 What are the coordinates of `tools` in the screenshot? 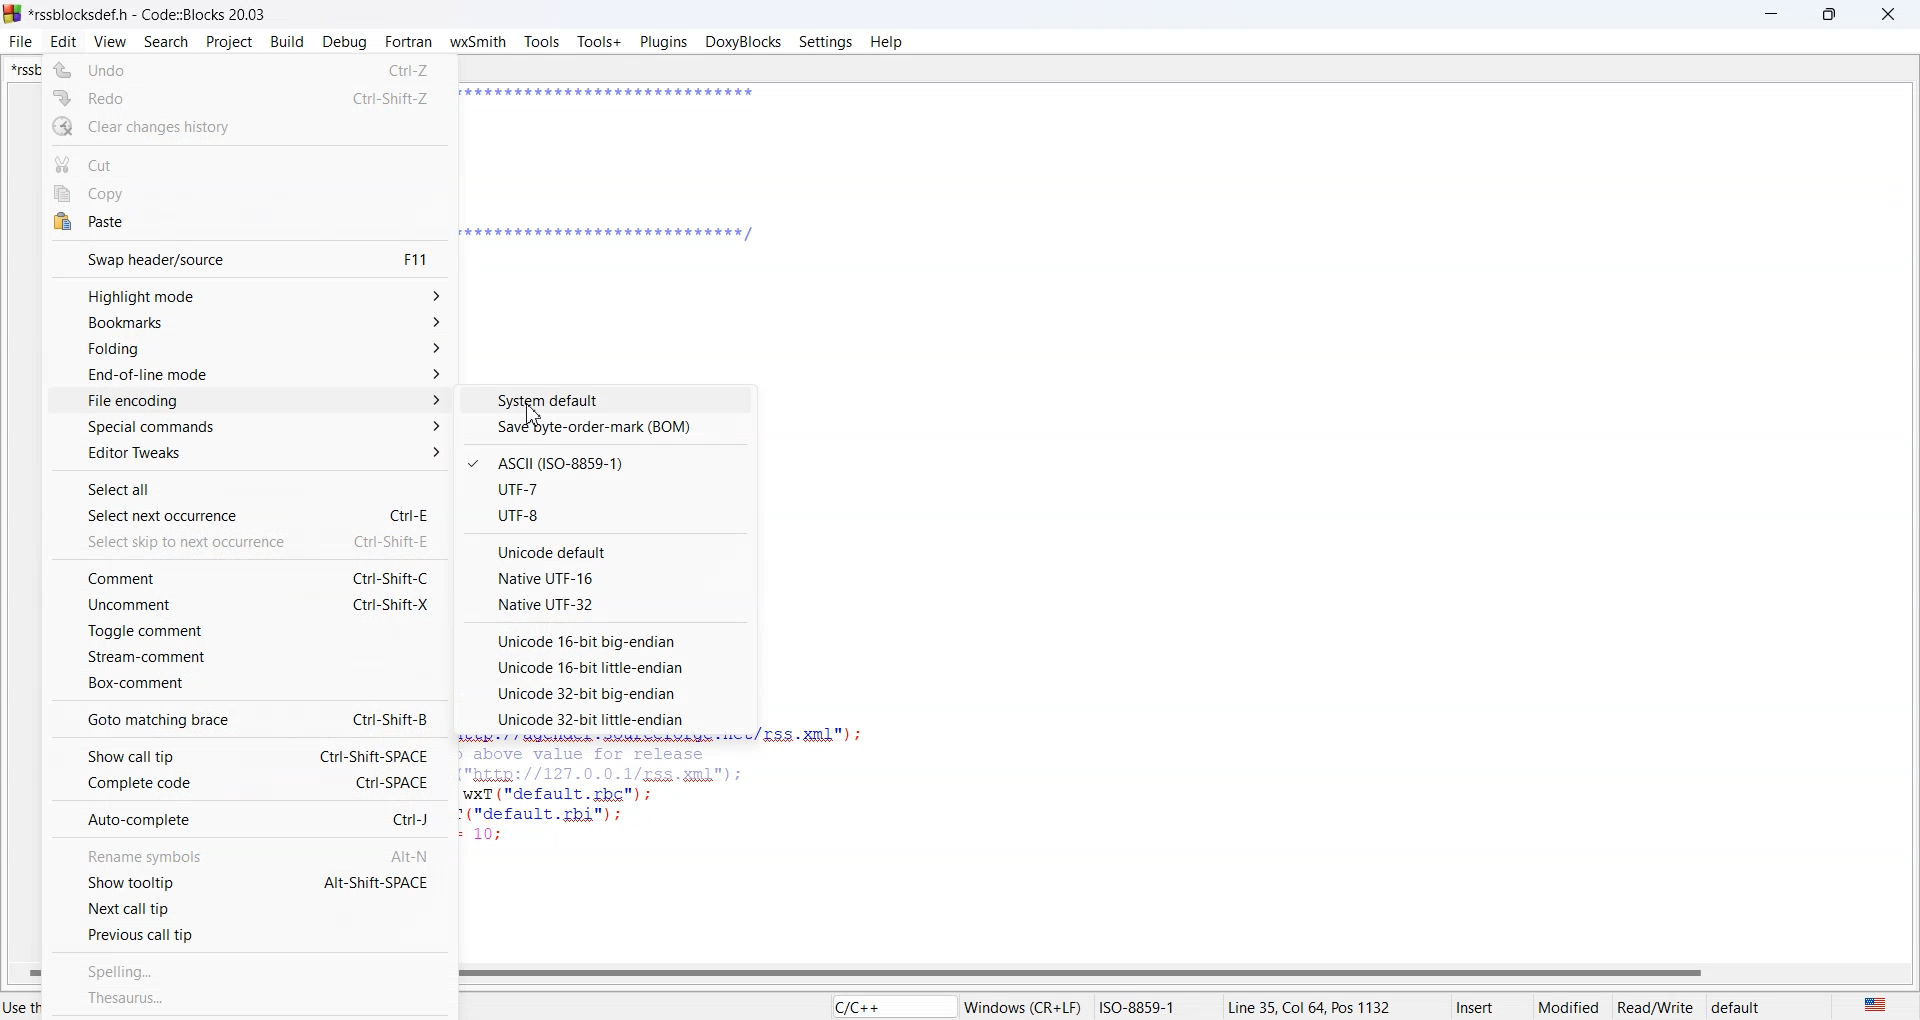 It's located at (542, 44).